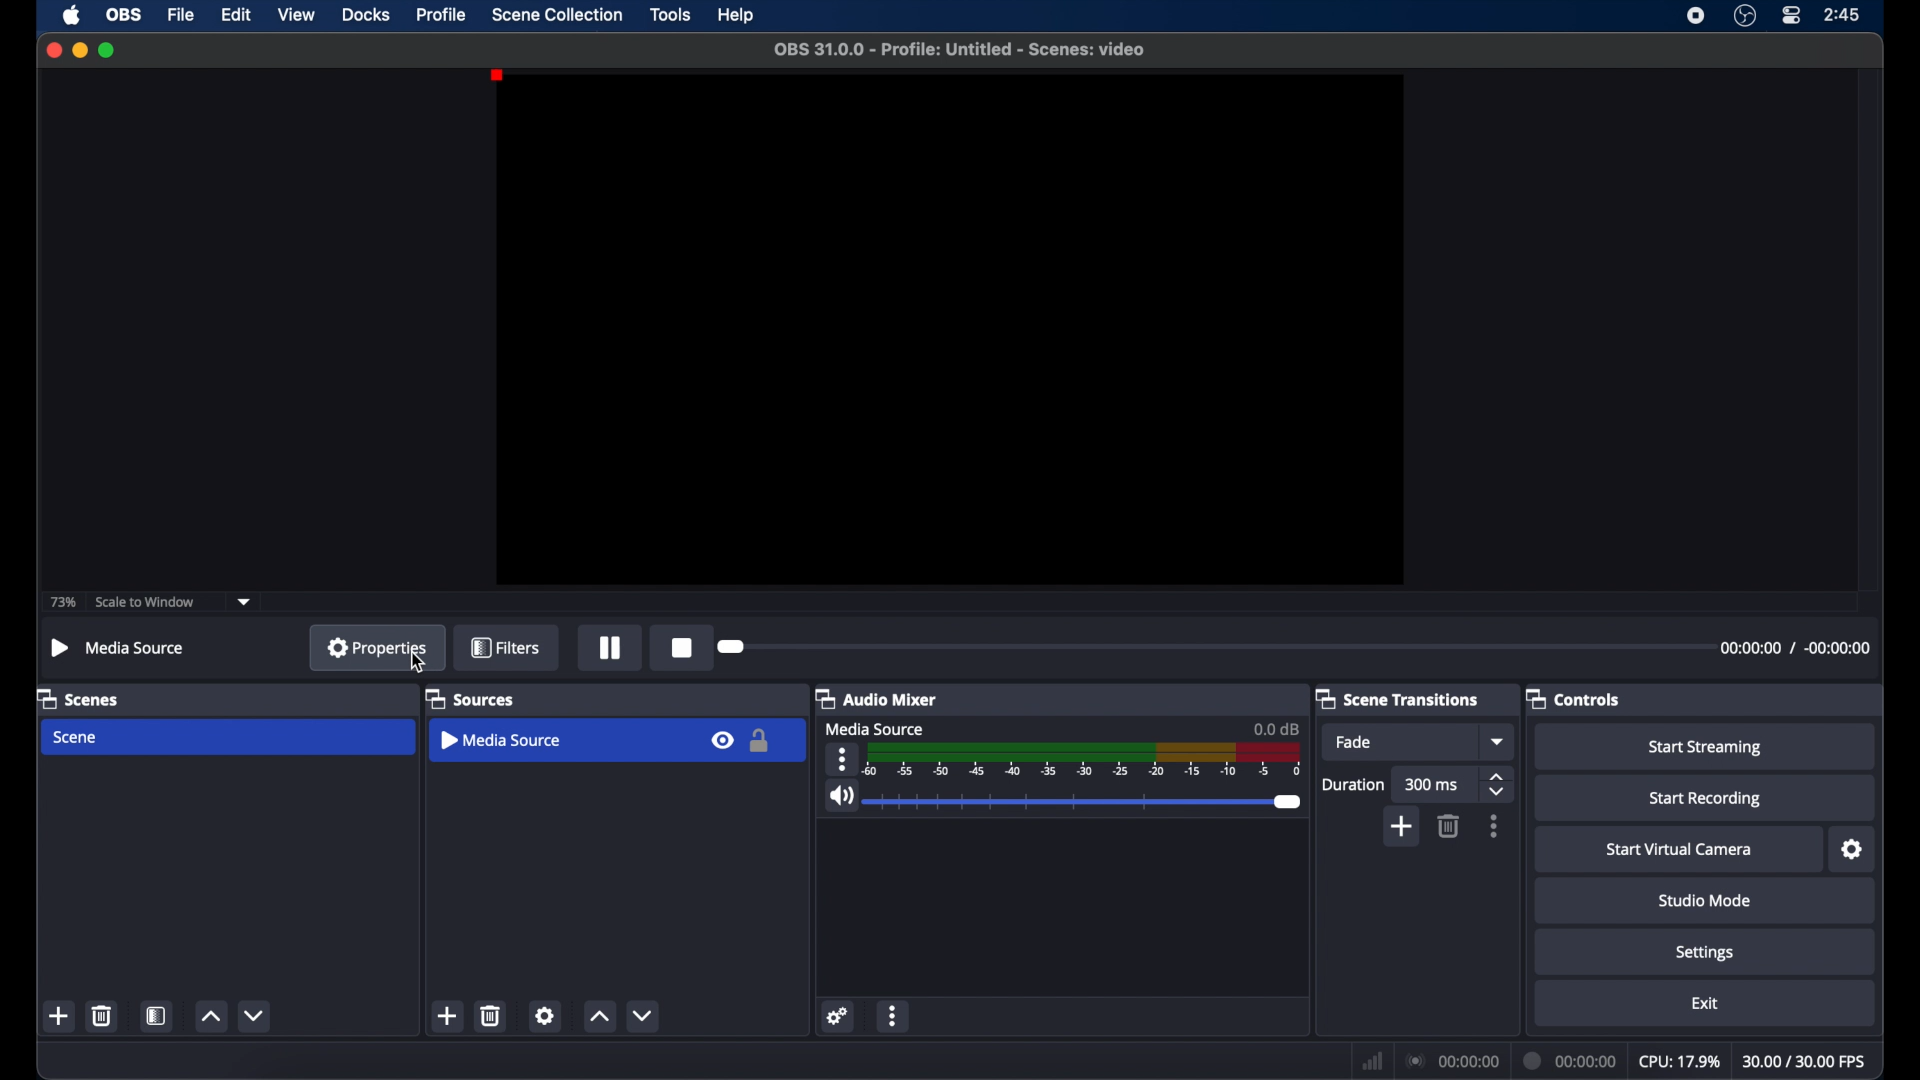 The image size is (1920, 1080). I want to click on time, so click(1843, 14).